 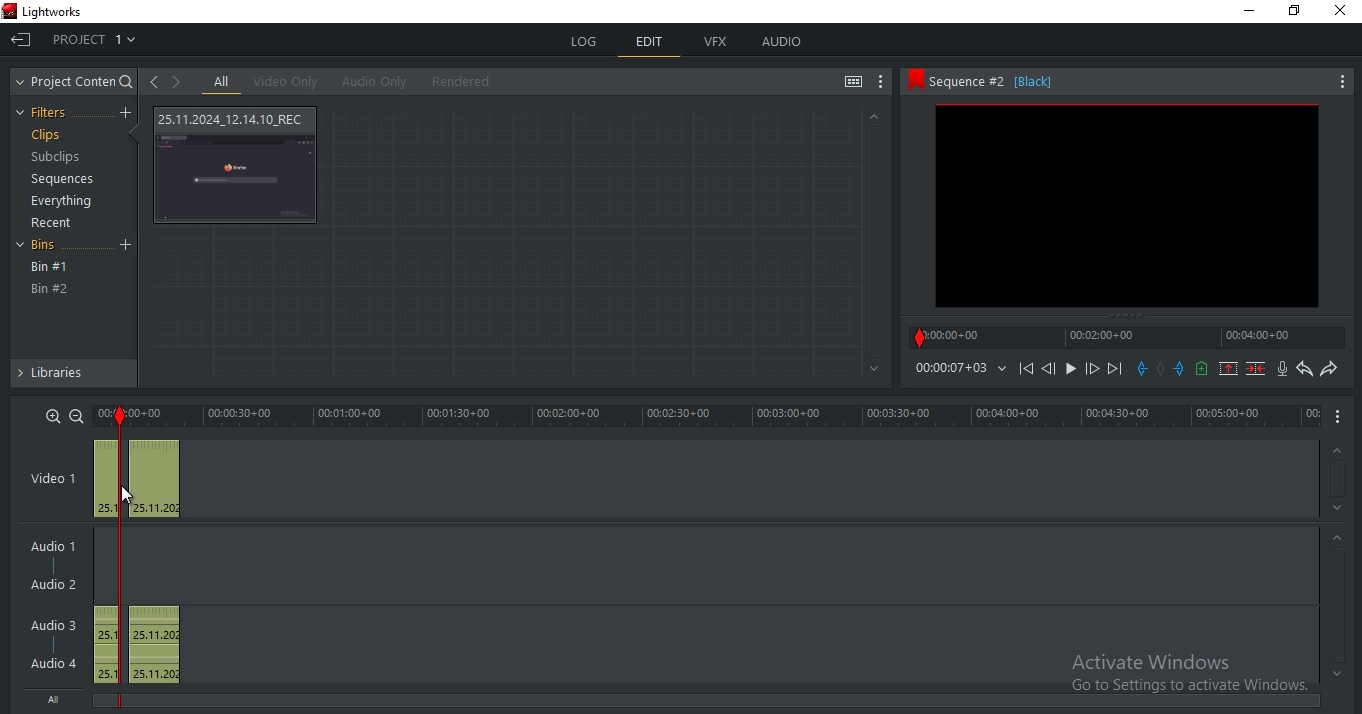 I want to click on create a filter, so click(x=125, y=113).